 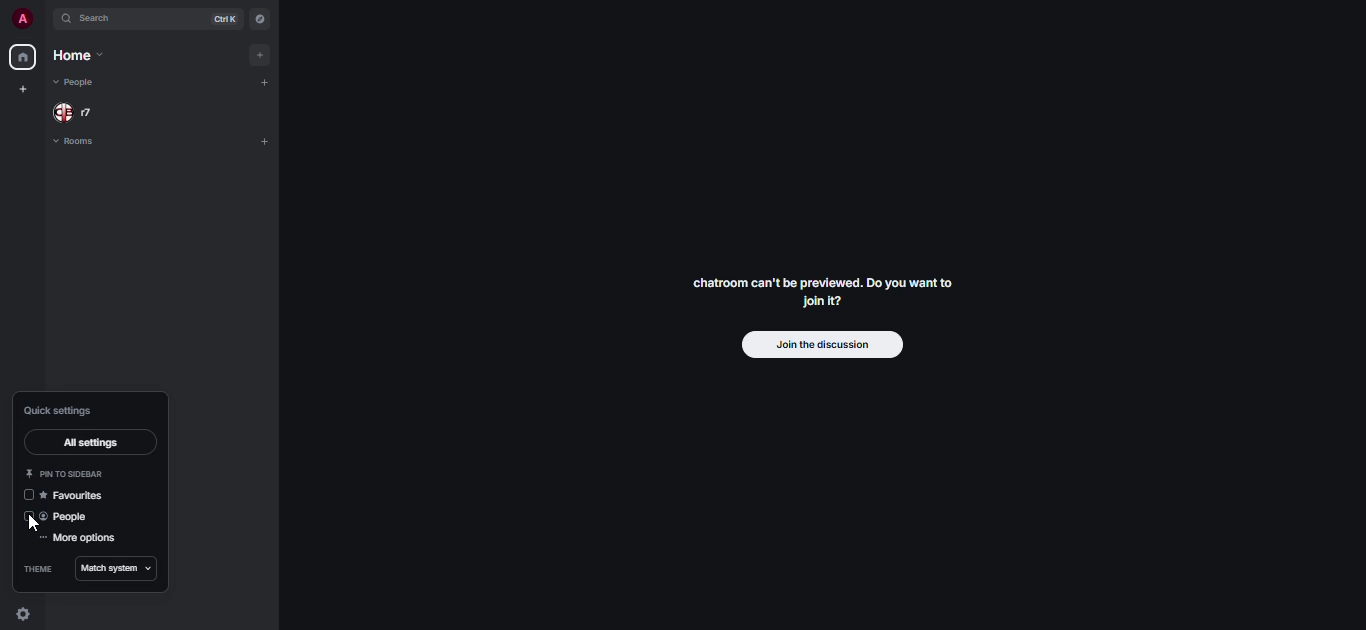 What do you see at coordinates (24, 90) in the screenshot?
I see `create space` at bounding box center [24, 90].